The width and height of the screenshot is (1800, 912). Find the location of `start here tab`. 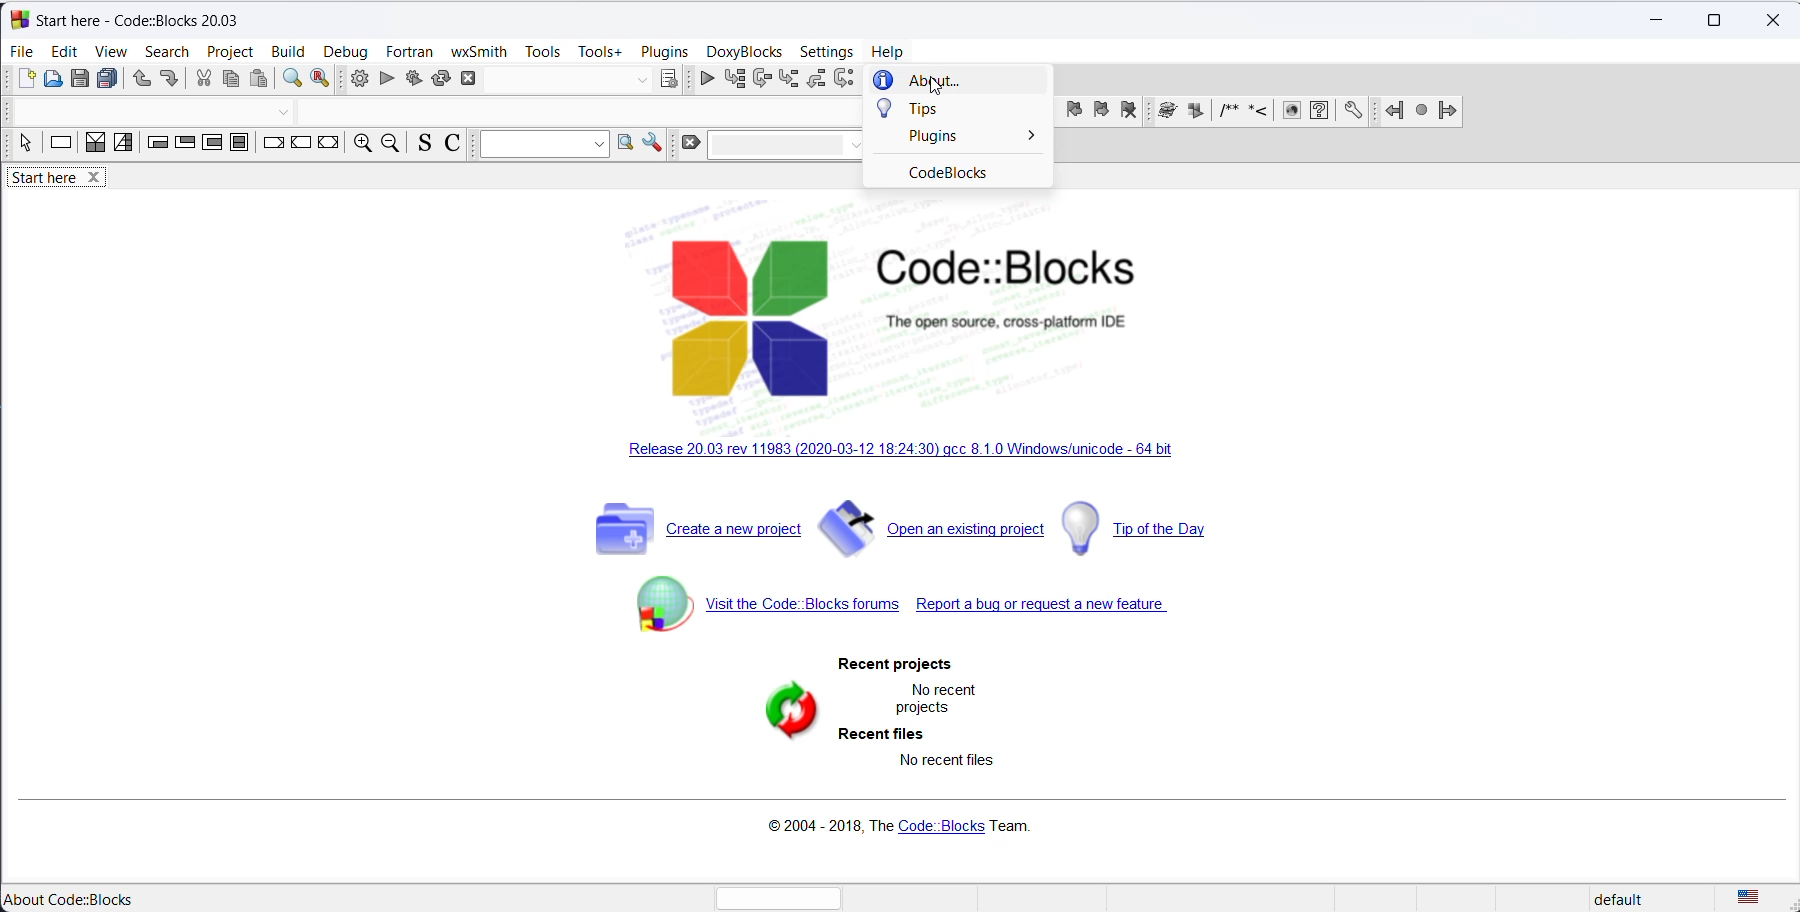

start here tab is located at coordinates (62, 179).